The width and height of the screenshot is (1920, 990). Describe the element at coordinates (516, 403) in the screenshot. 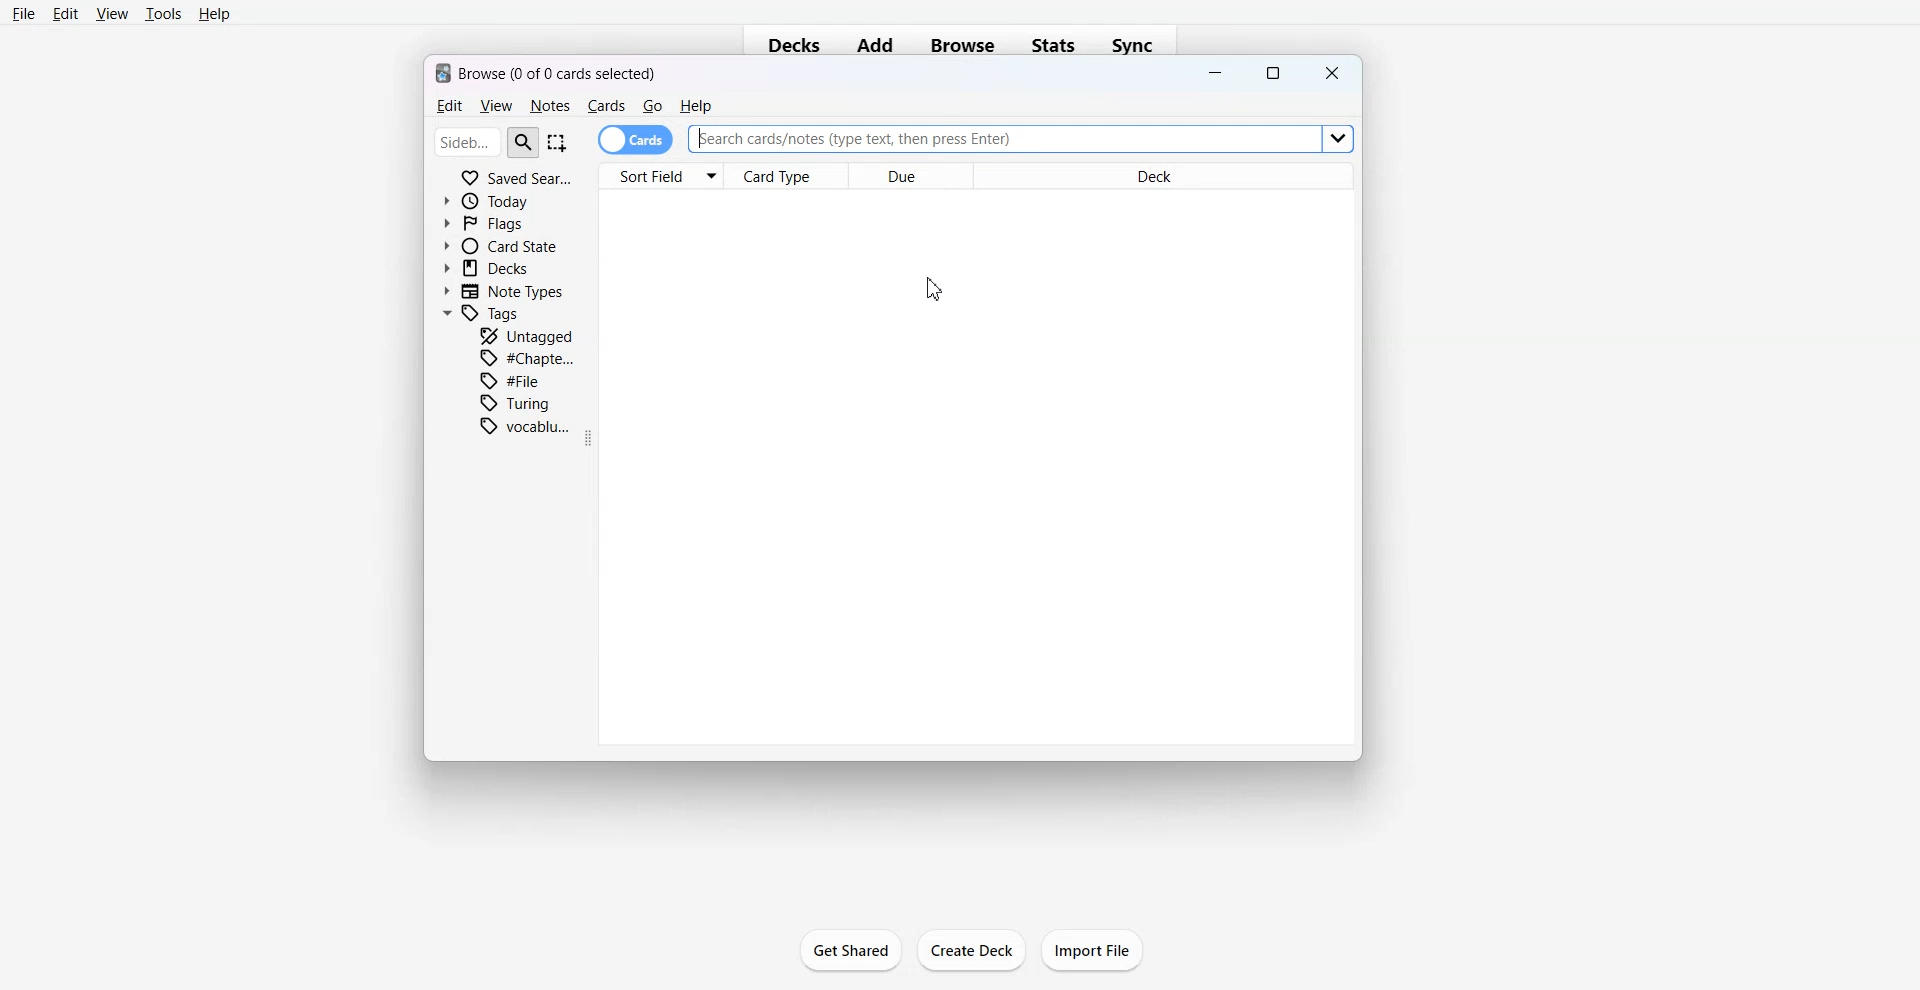

I see `Turing` at that location.